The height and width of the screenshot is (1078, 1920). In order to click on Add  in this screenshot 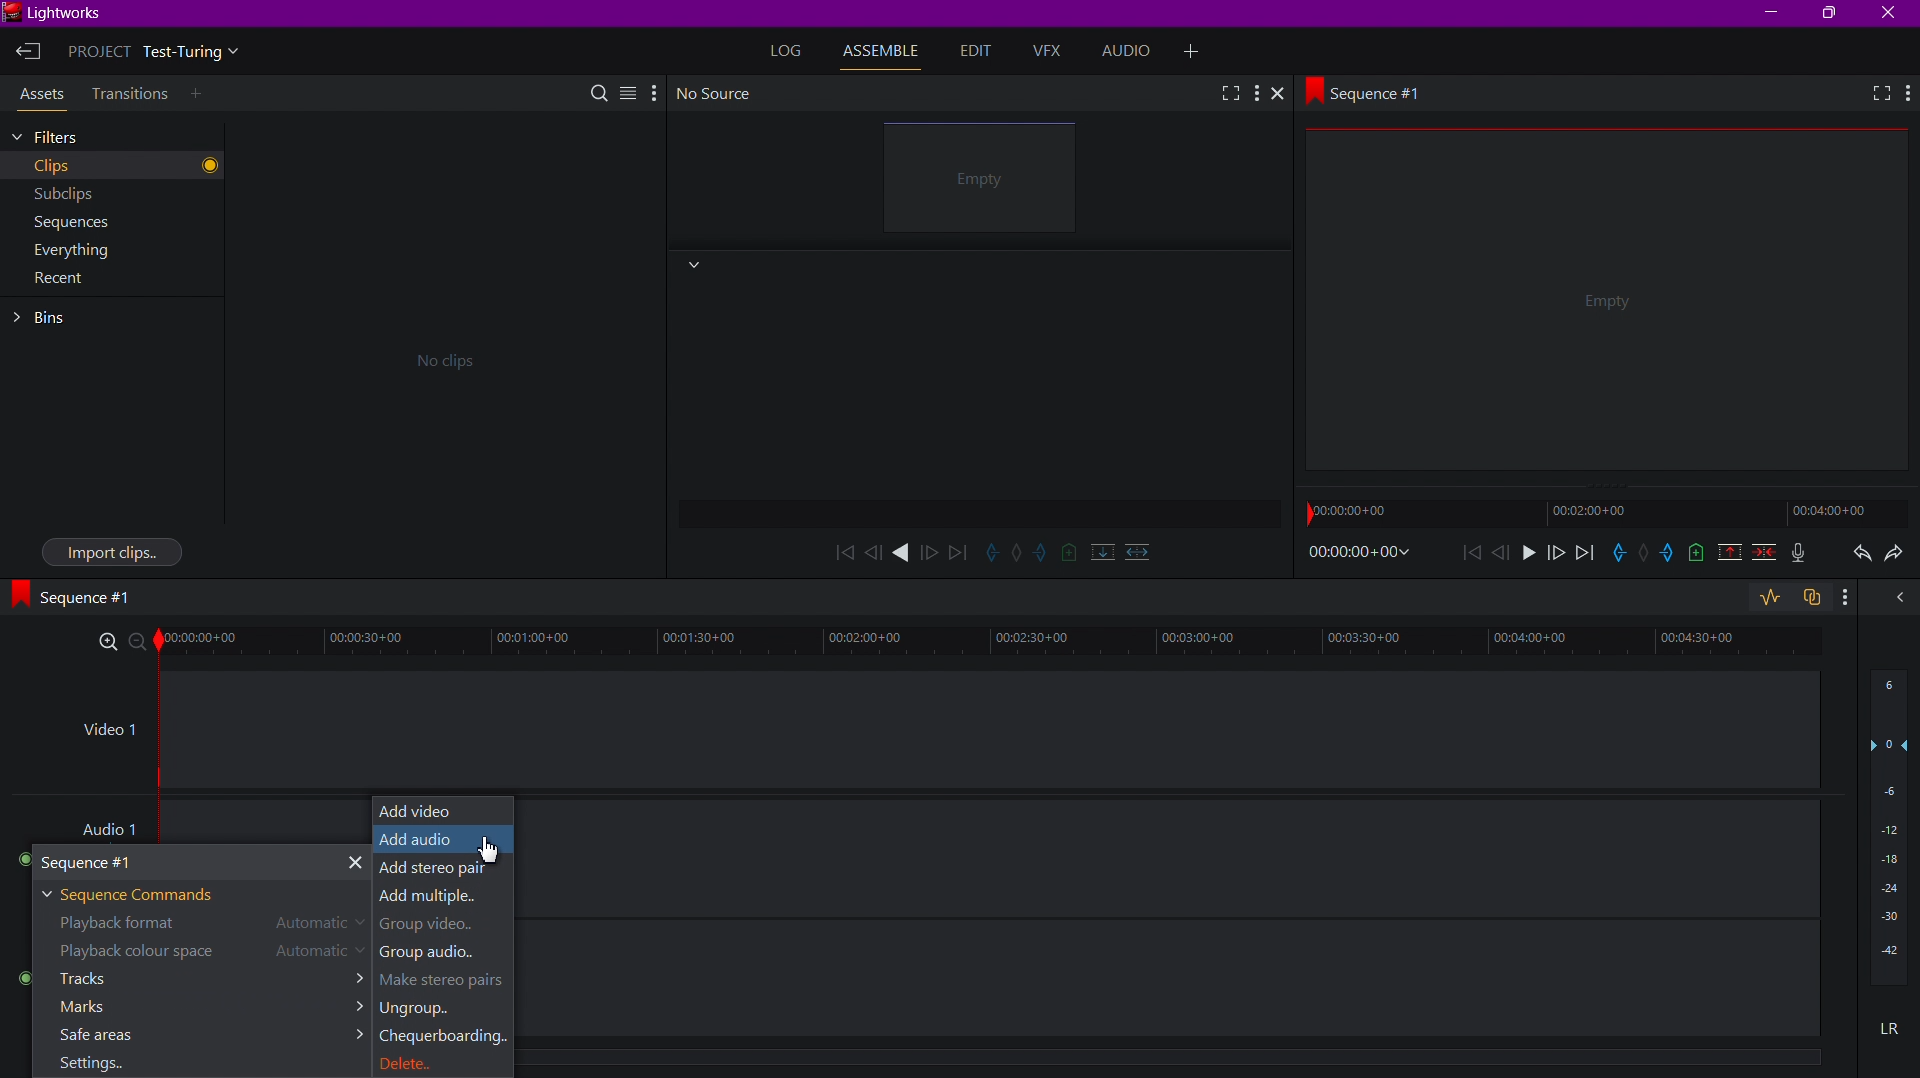, I will do `click(1197, 49)`.